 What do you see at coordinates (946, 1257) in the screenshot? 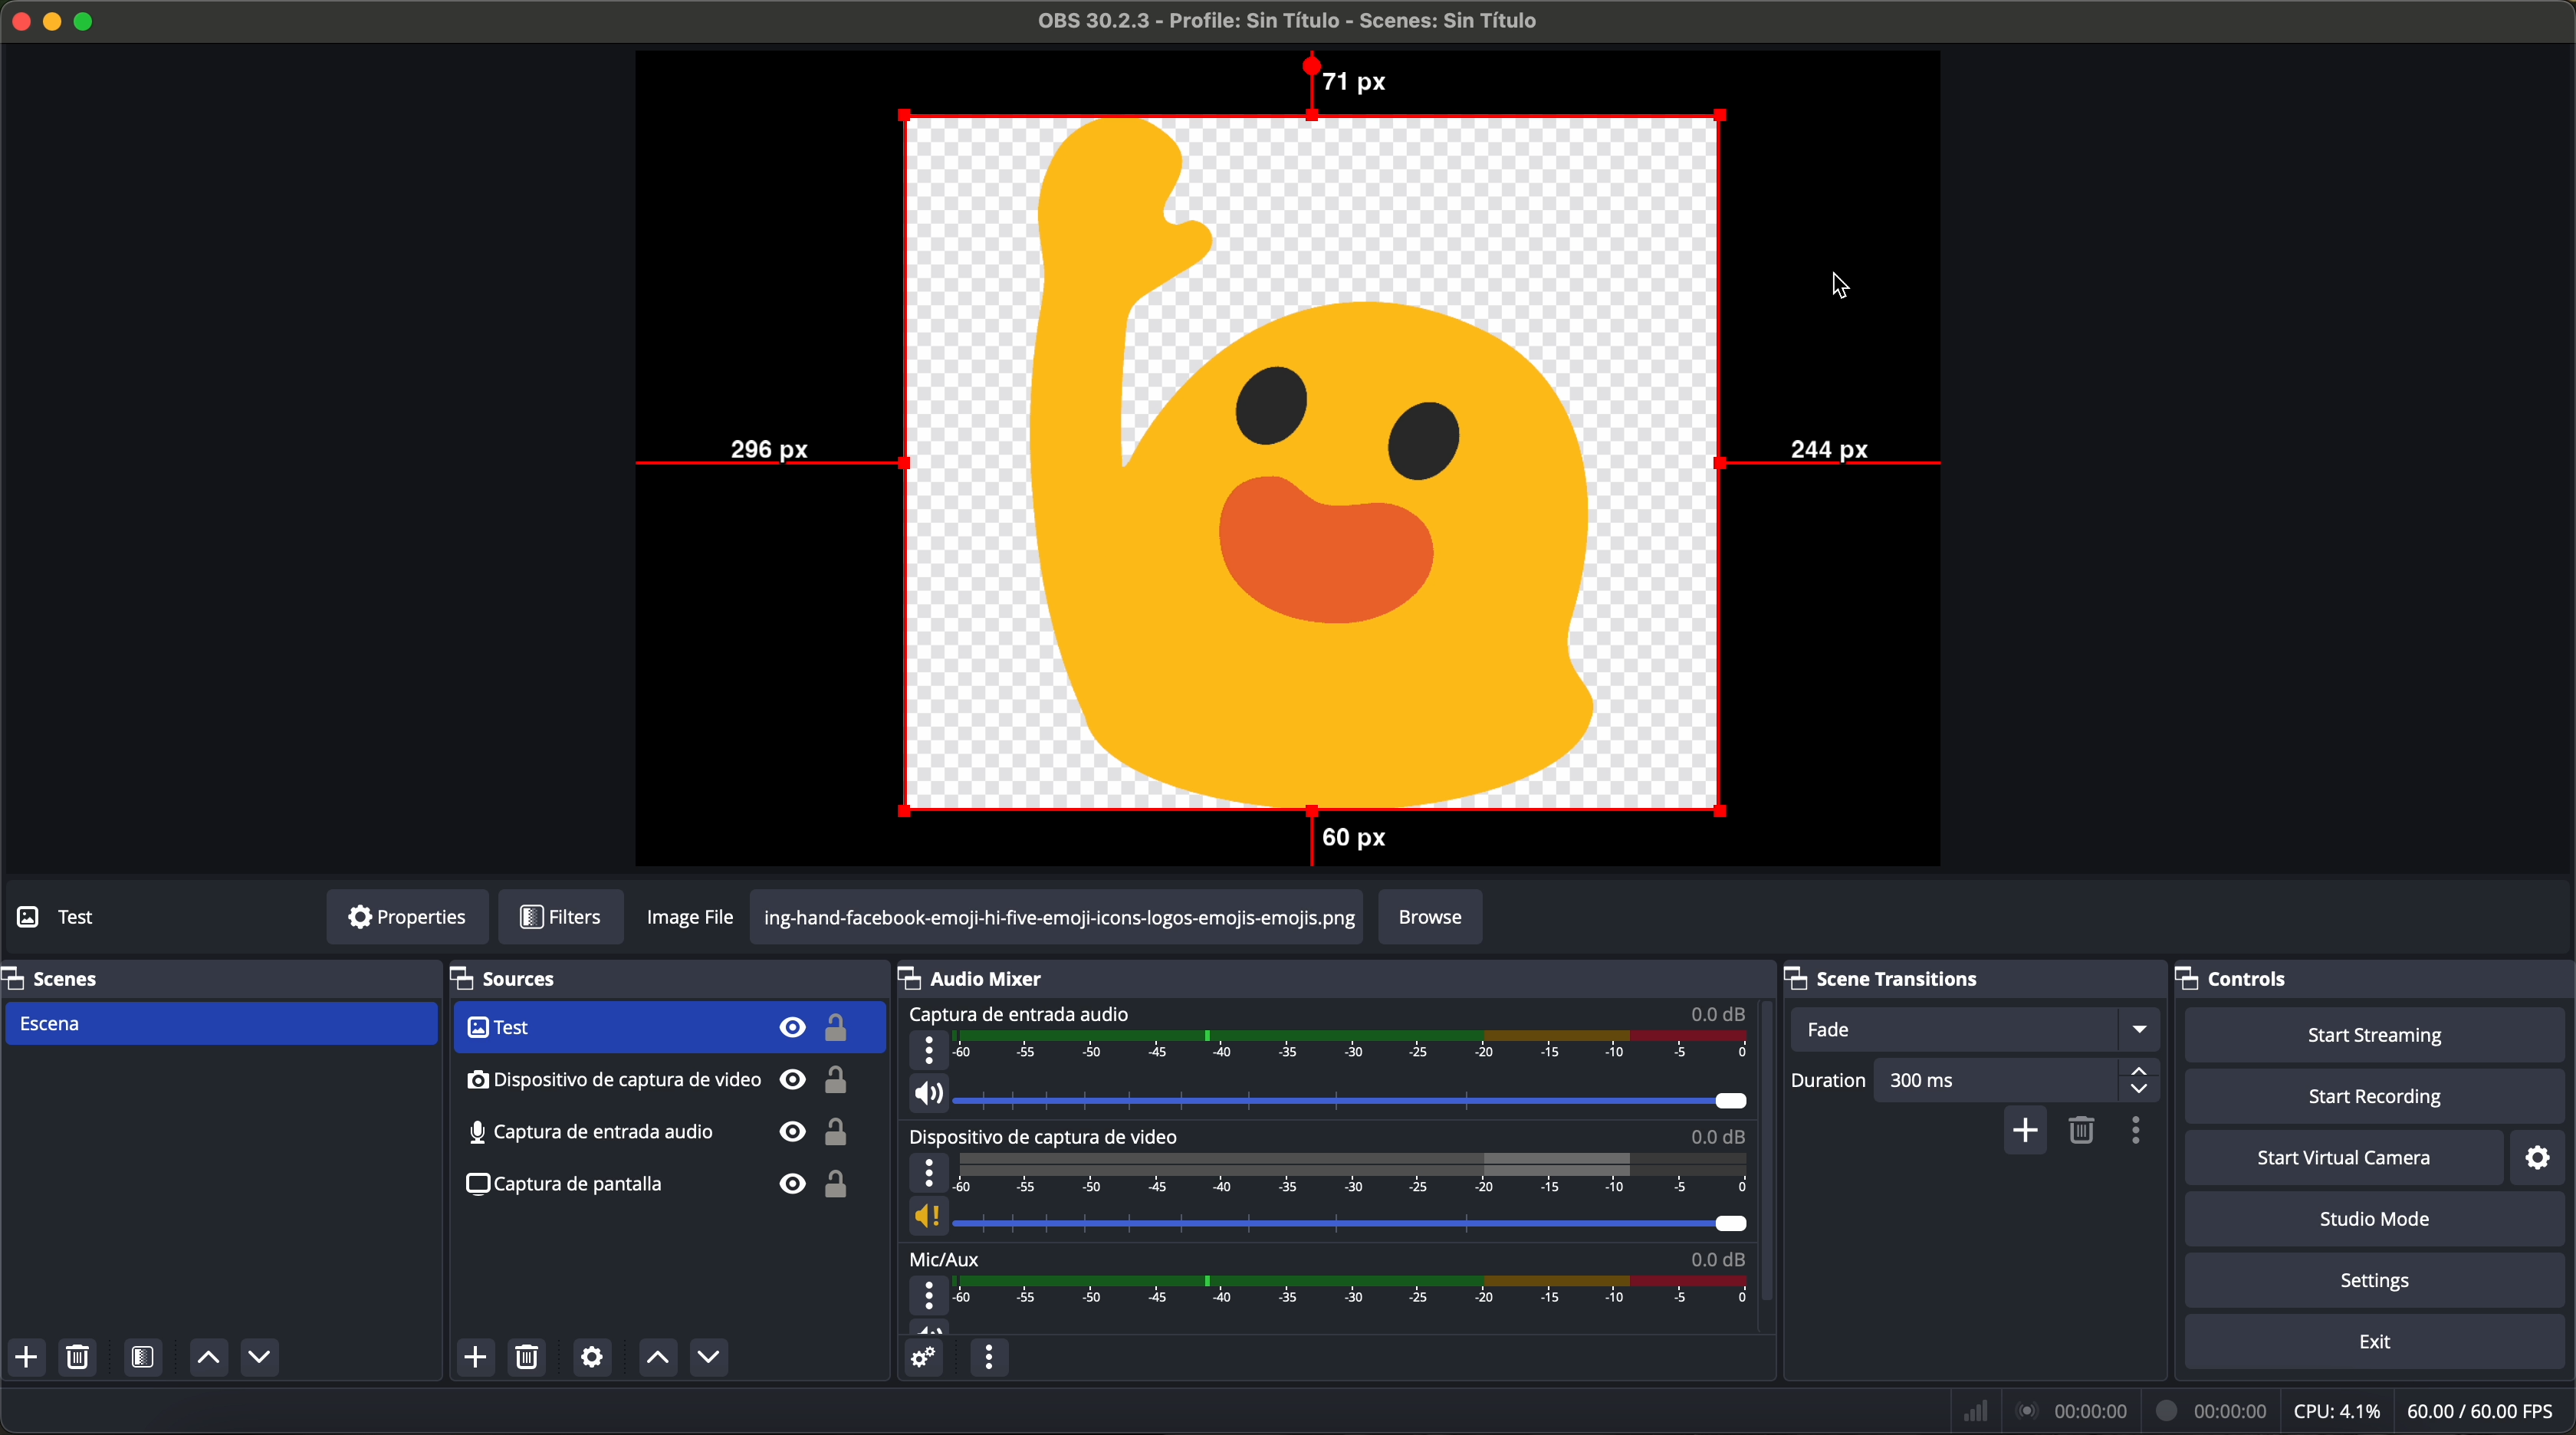
I see `mic/aux` at bounding box center [946, 1257].